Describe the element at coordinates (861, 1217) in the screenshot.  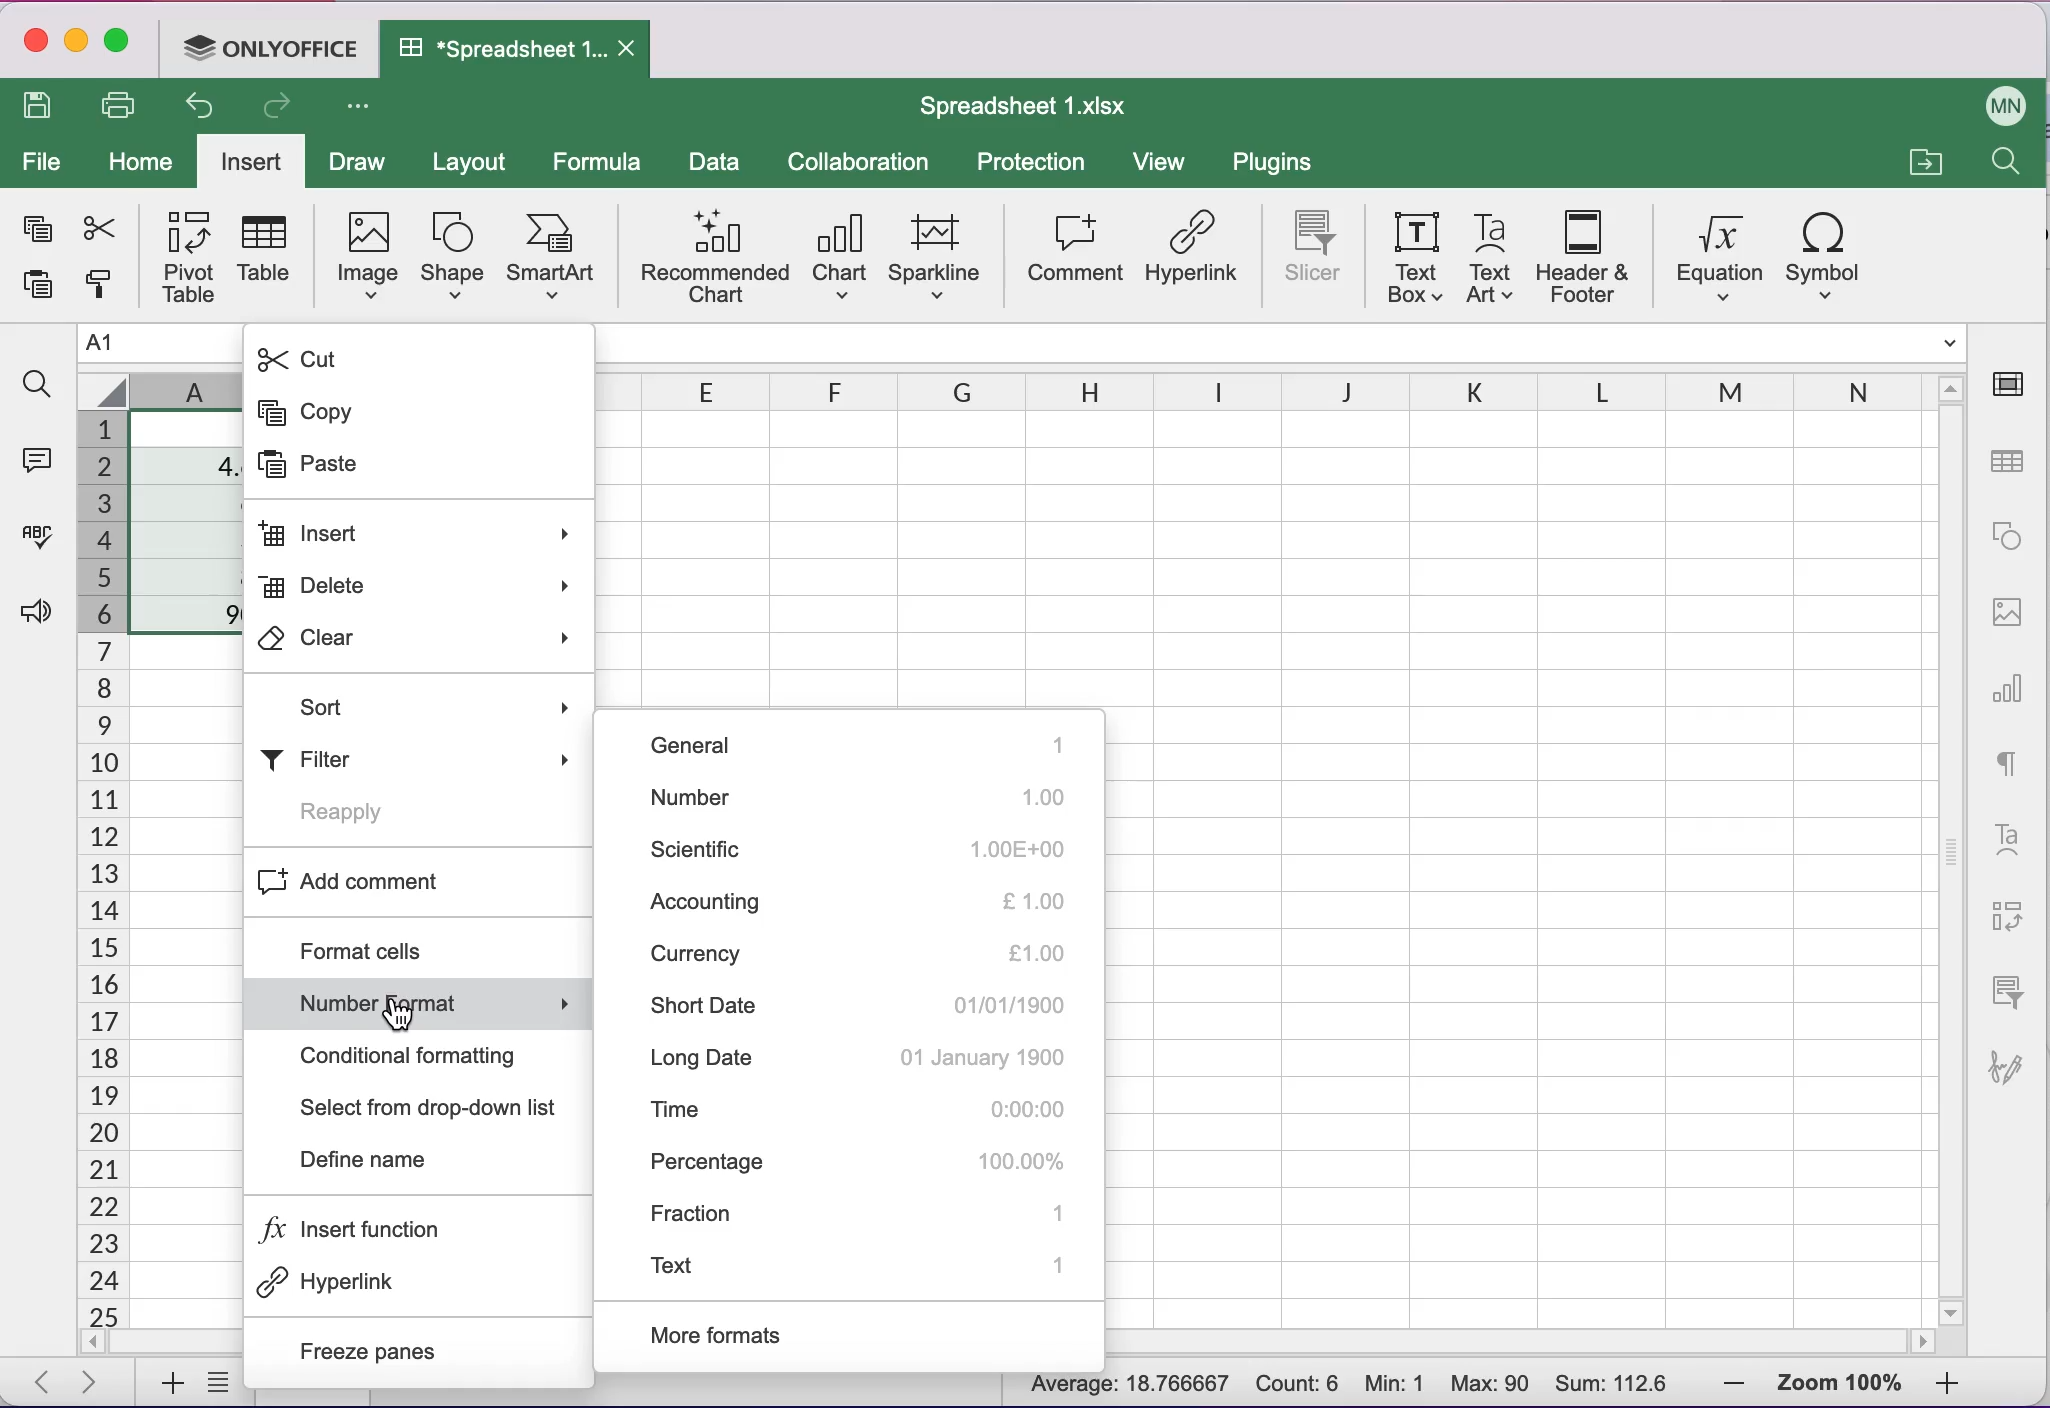
I see `fraction` at that location.